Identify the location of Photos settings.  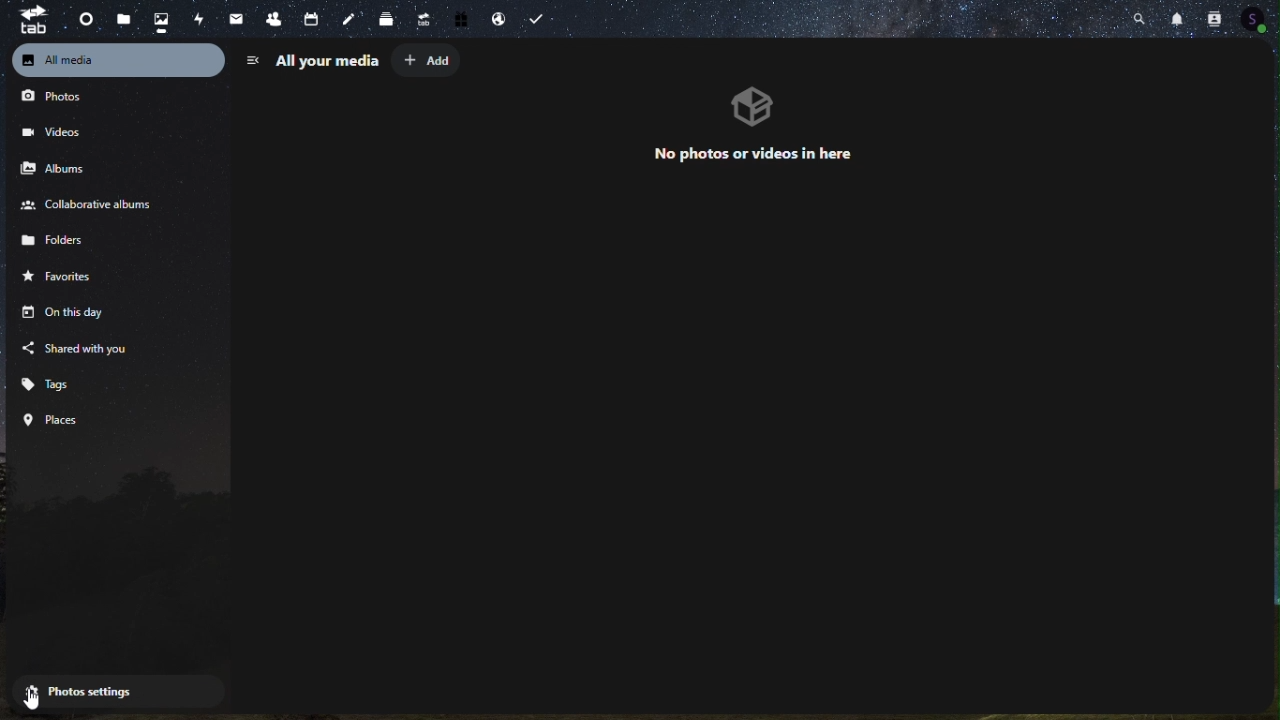
(94, 691).